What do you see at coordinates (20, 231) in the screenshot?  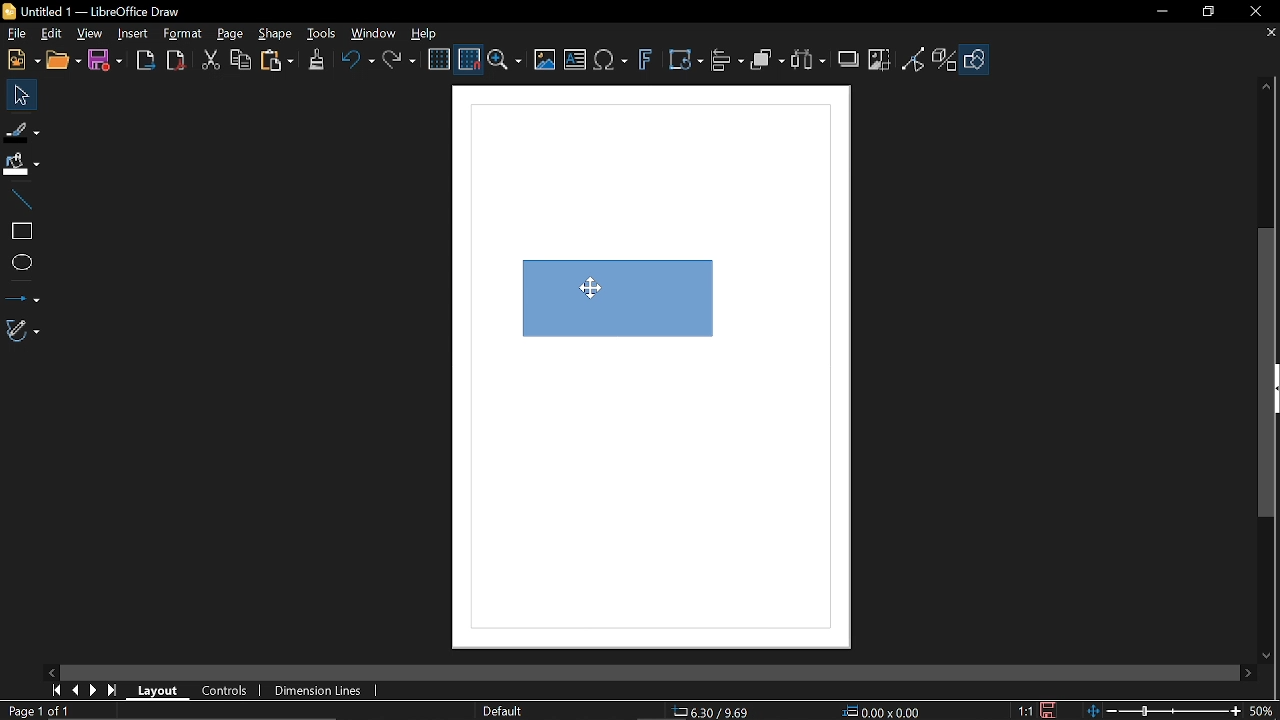 I see `Rectangle` at bounding box center [20, 231].